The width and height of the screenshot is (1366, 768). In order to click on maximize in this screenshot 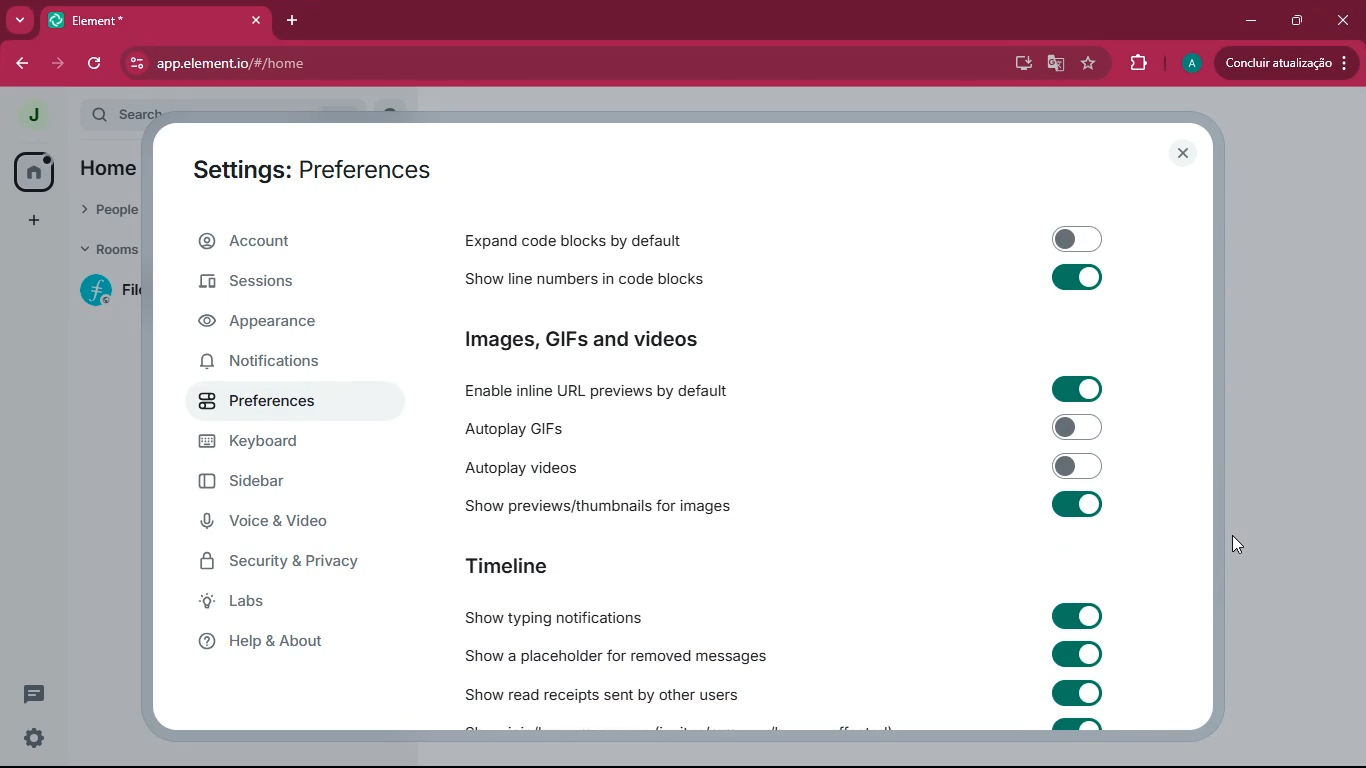, I will do `click(1299, 21)`.